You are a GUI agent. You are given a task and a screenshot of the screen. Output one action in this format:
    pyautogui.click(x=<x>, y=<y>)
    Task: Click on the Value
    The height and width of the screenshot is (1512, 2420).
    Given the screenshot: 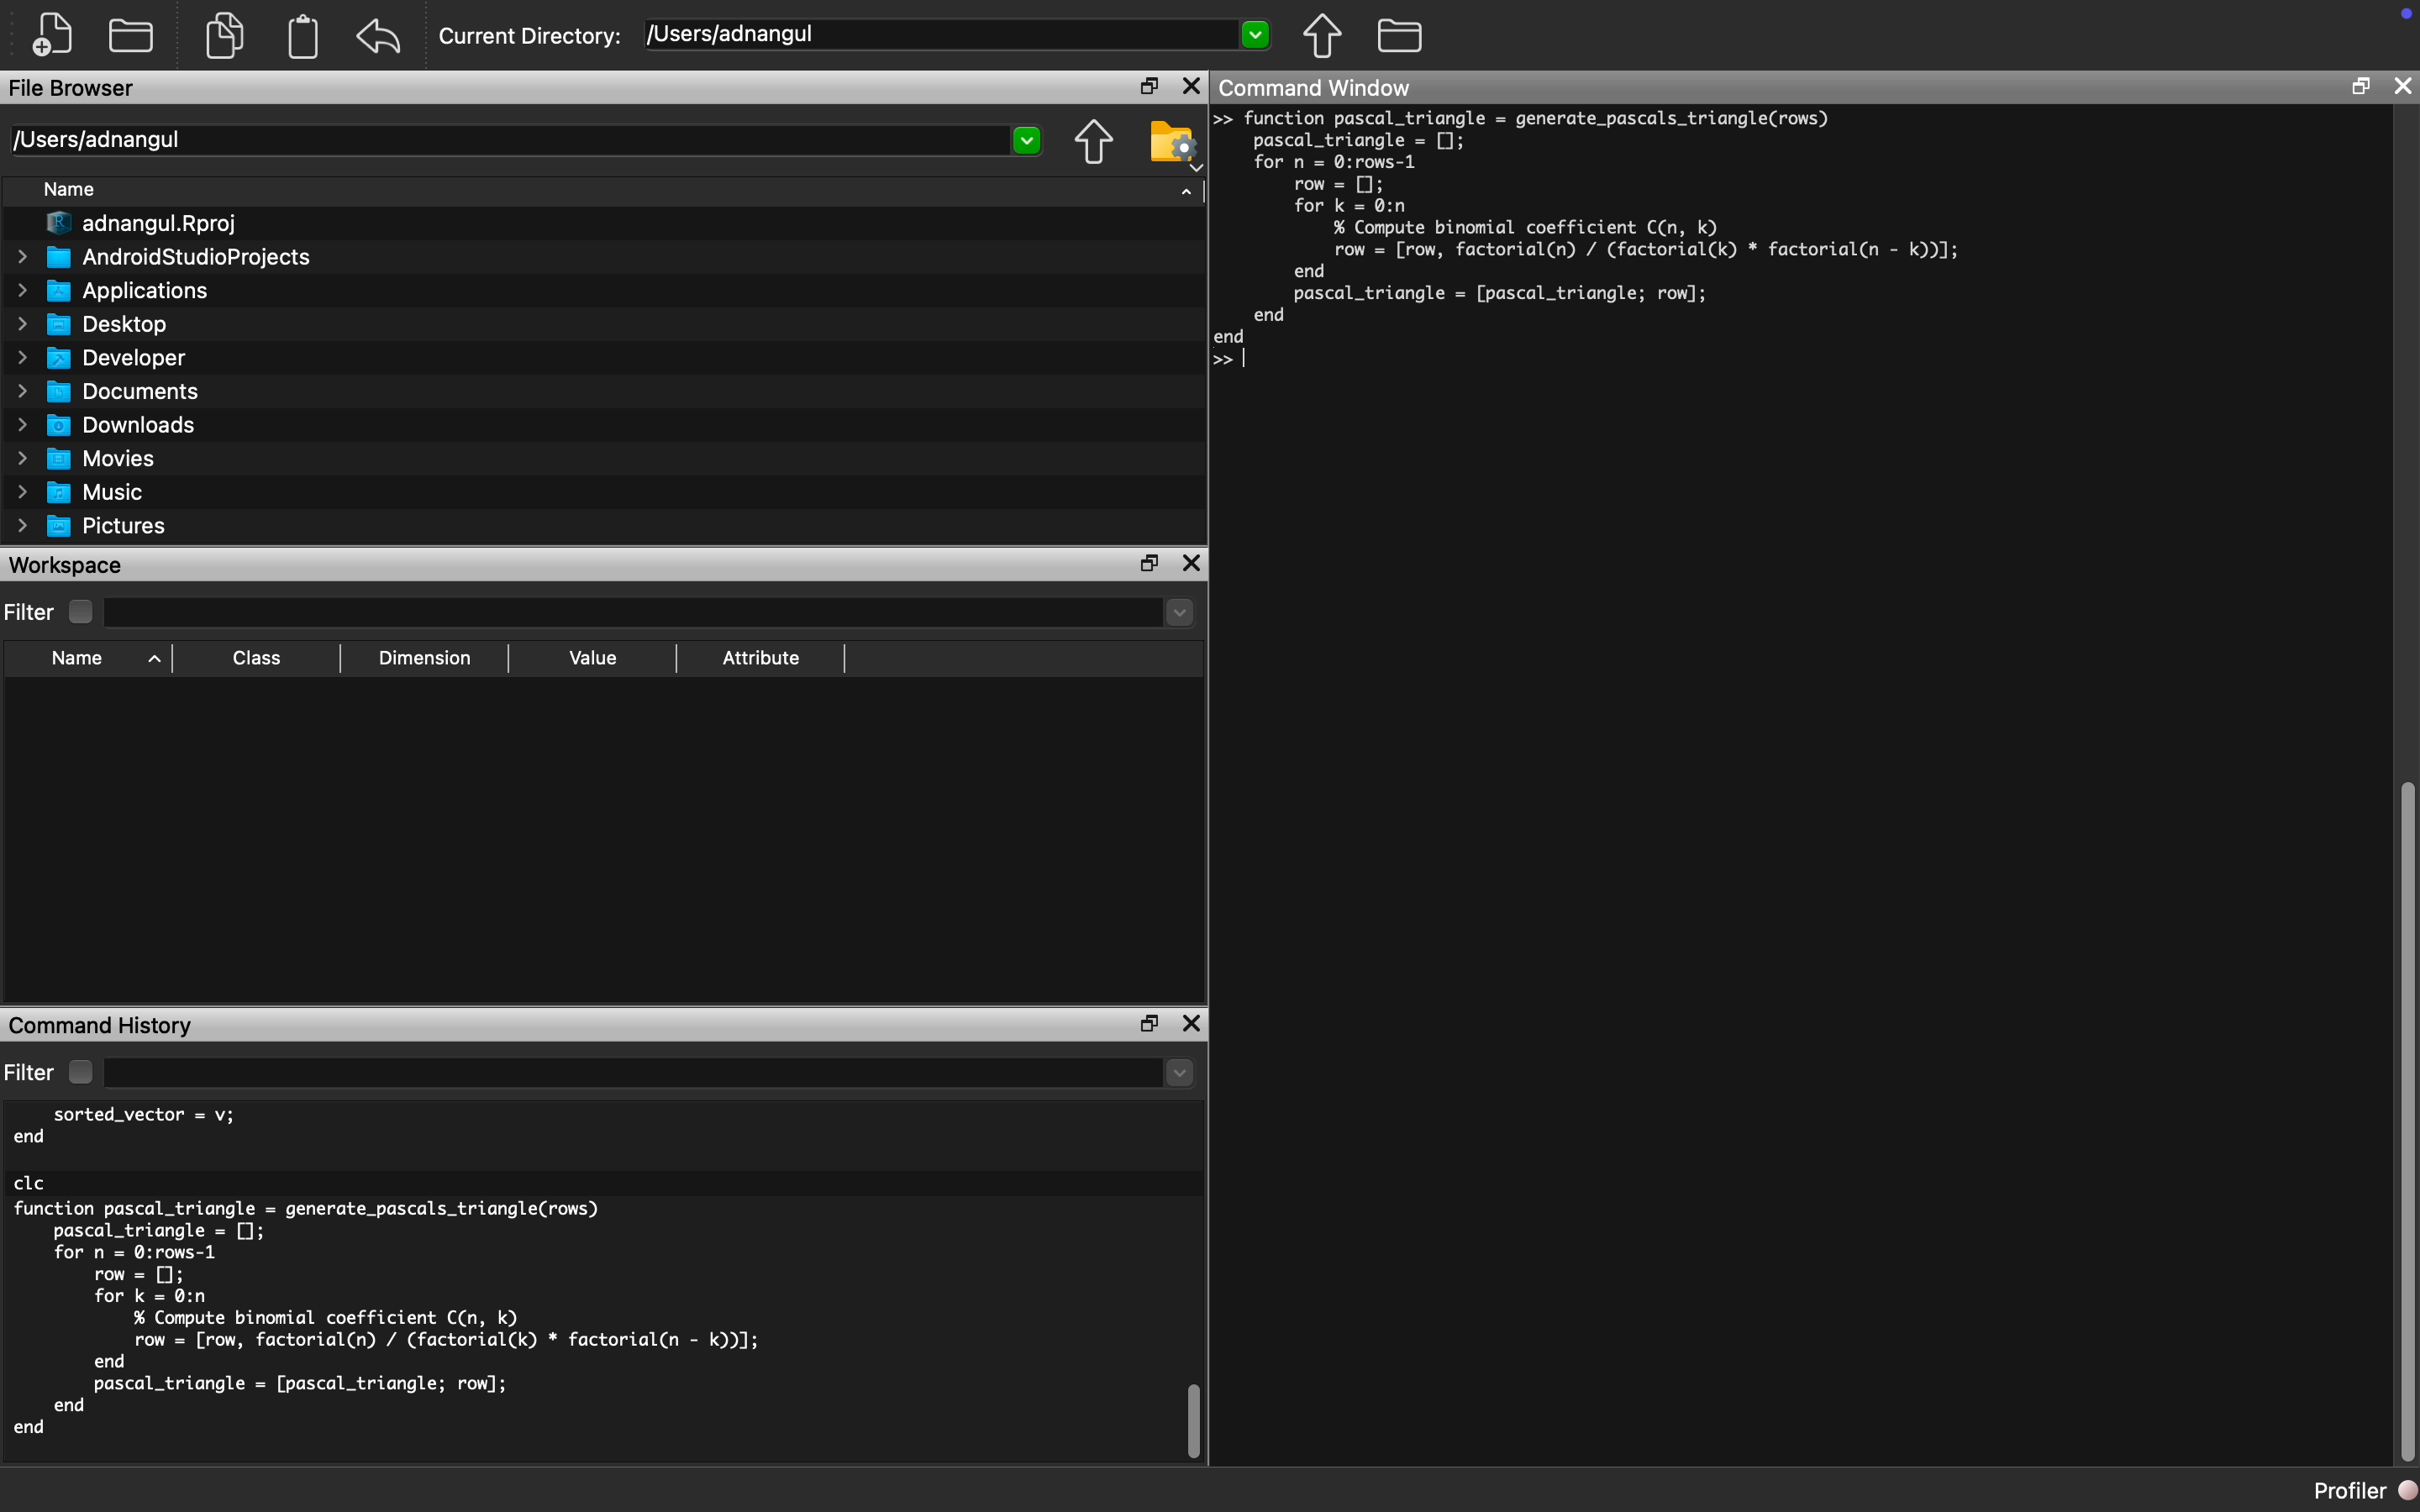 What is the action you would take?
    pyautogui.click(x=591, y=659)
    